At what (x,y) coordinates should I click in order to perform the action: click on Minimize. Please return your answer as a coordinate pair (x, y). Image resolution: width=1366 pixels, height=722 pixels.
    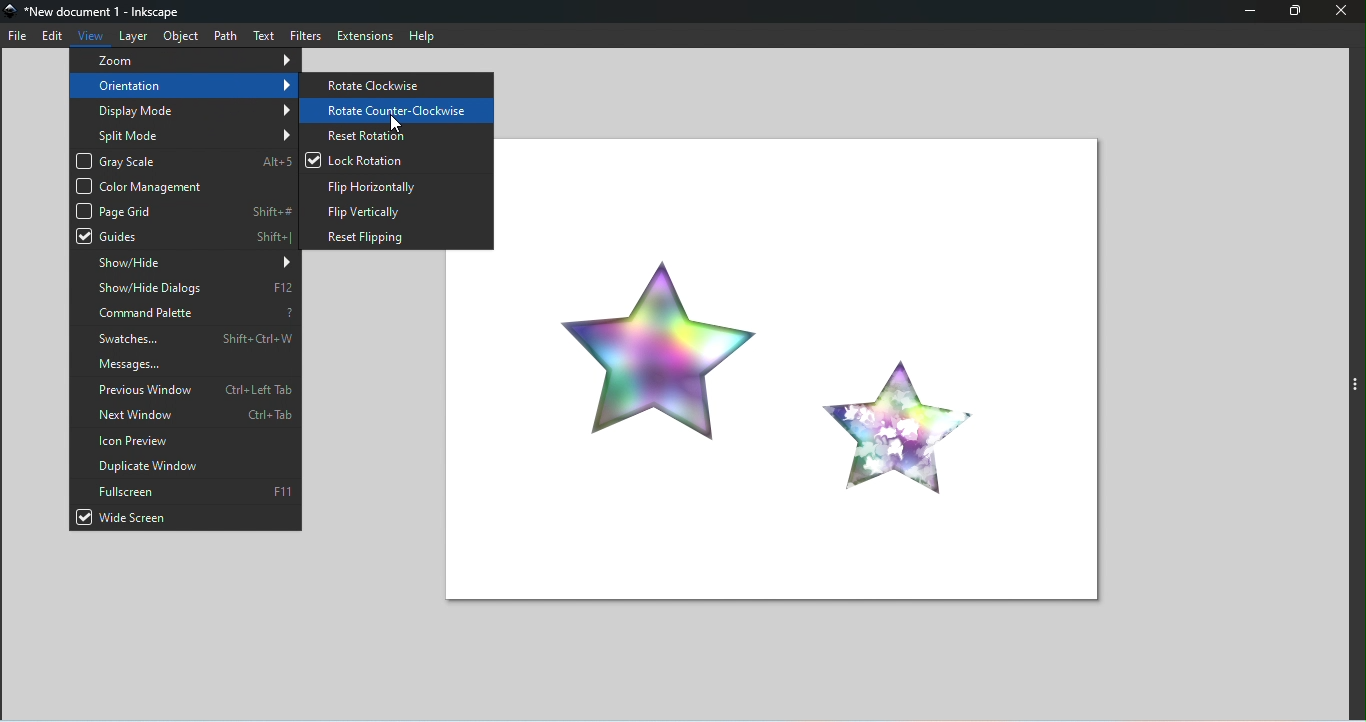
    Looking at the image, I should click on (1253, 13).